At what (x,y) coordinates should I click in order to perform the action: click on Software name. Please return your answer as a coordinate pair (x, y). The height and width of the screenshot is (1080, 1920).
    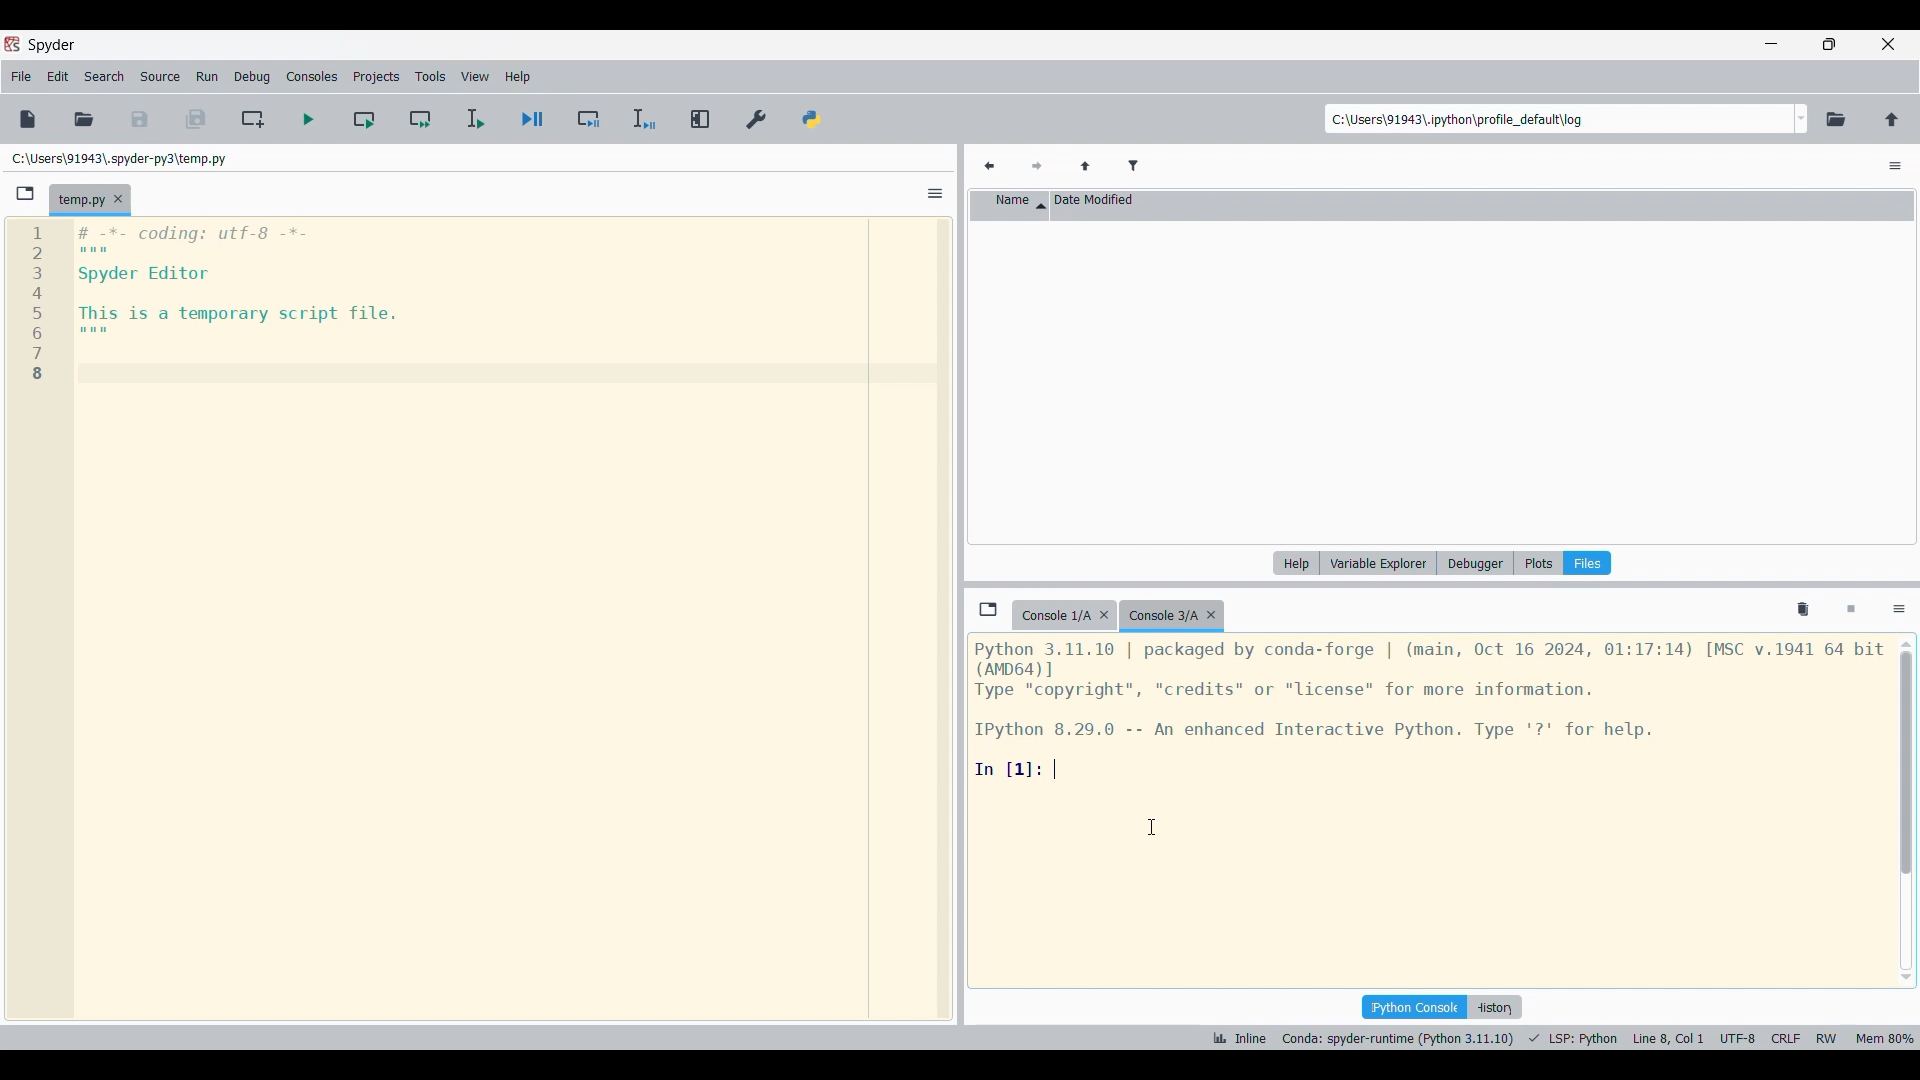
    Looking at the image, I should click on (53, 46).